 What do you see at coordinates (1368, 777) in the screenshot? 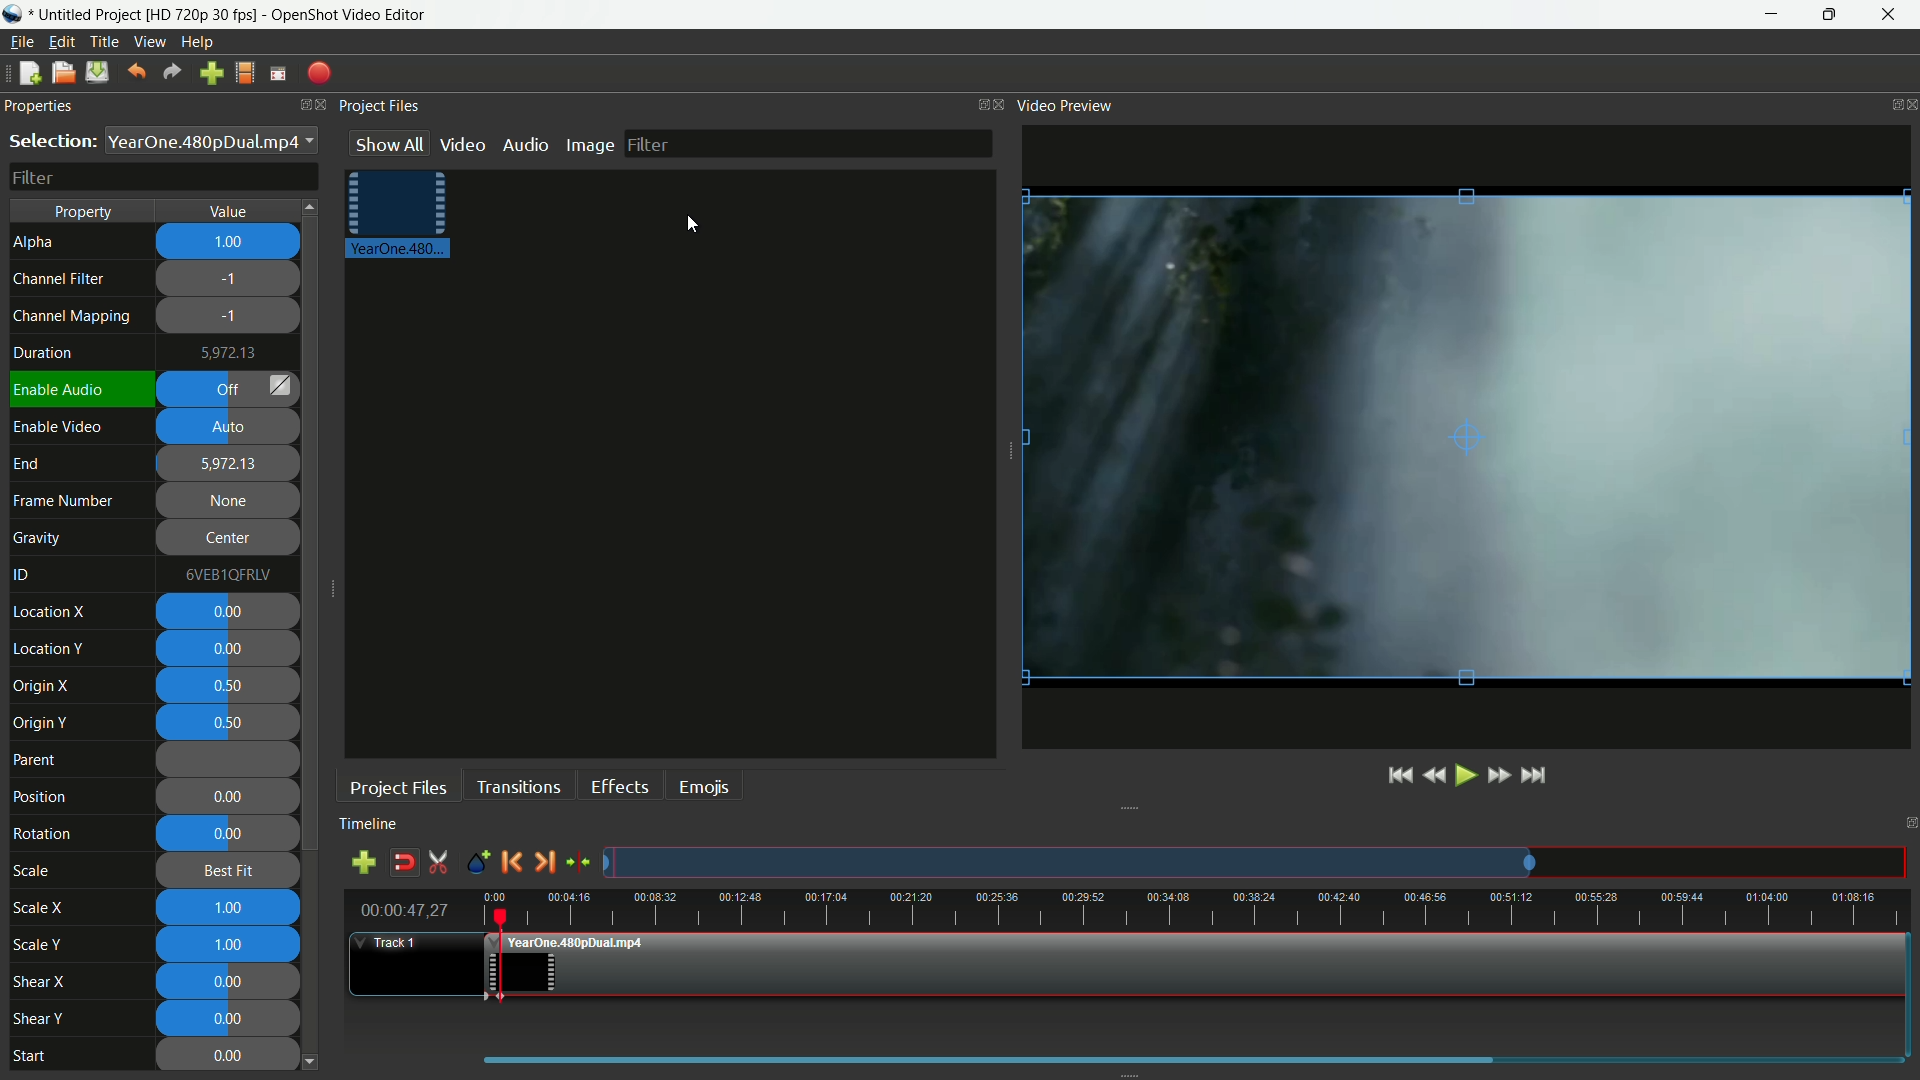
I see `play or pause` at bounding box center [1368, 777].